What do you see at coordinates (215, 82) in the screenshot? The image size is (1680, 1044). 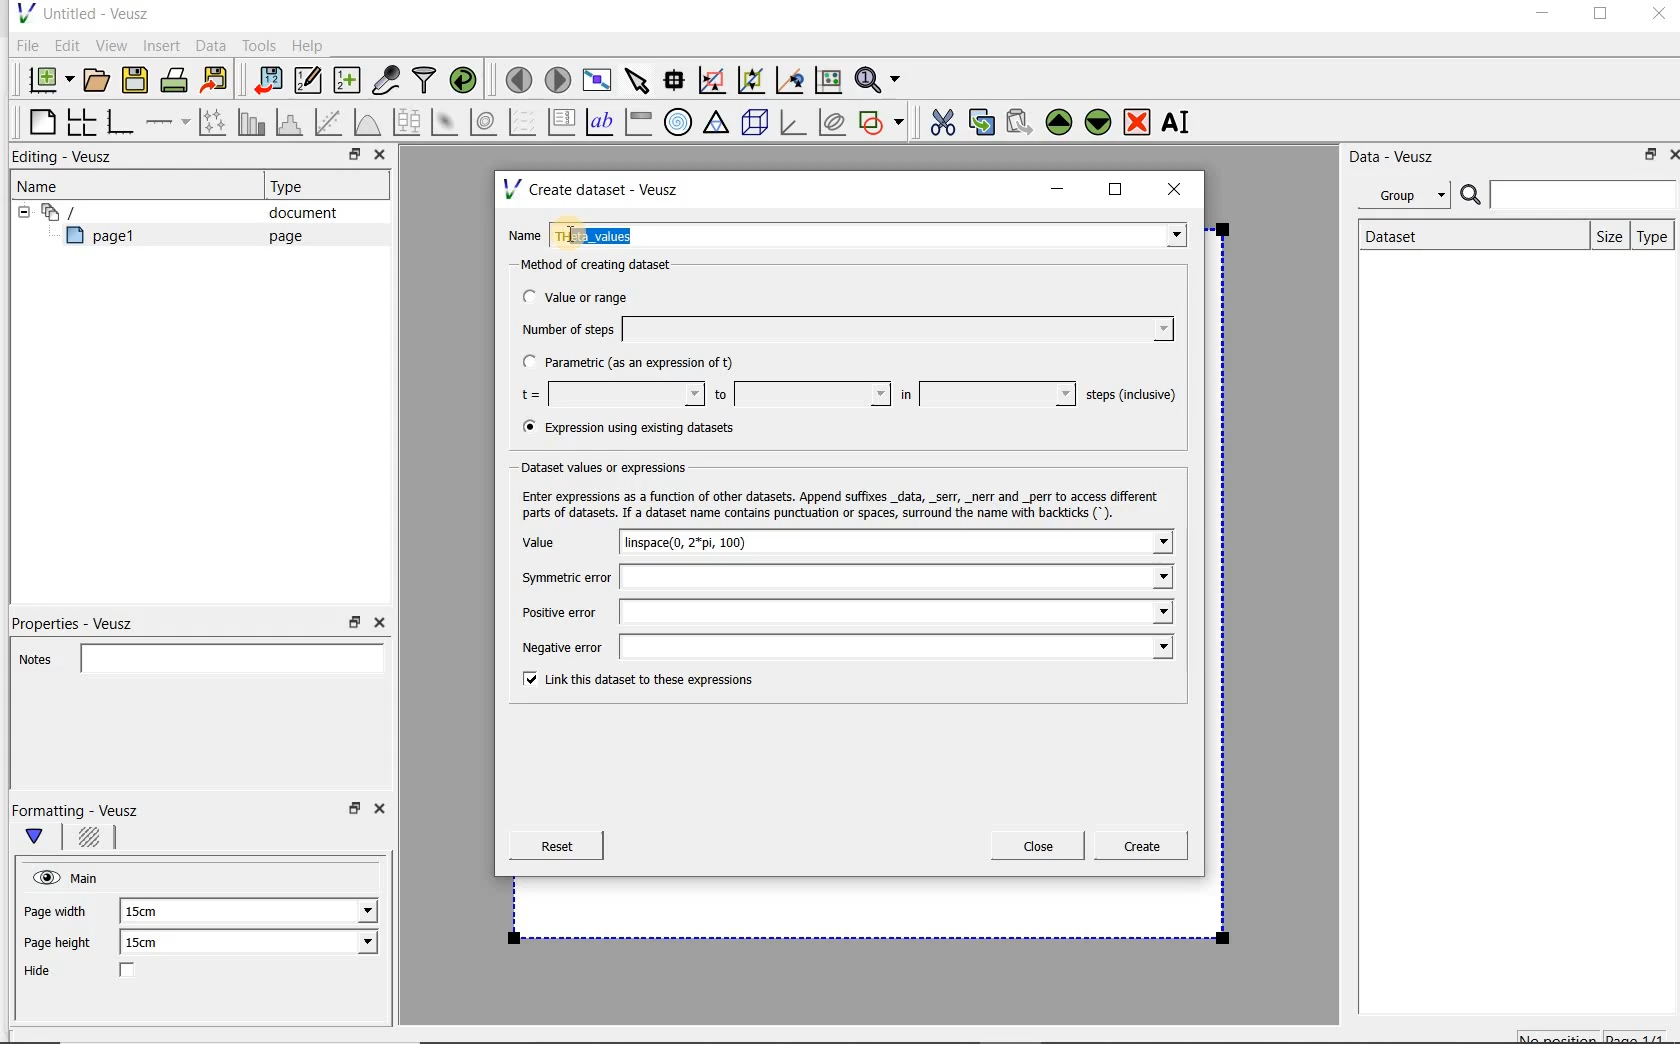 I see `Export to graphics format` at bounding box center [215, 82].